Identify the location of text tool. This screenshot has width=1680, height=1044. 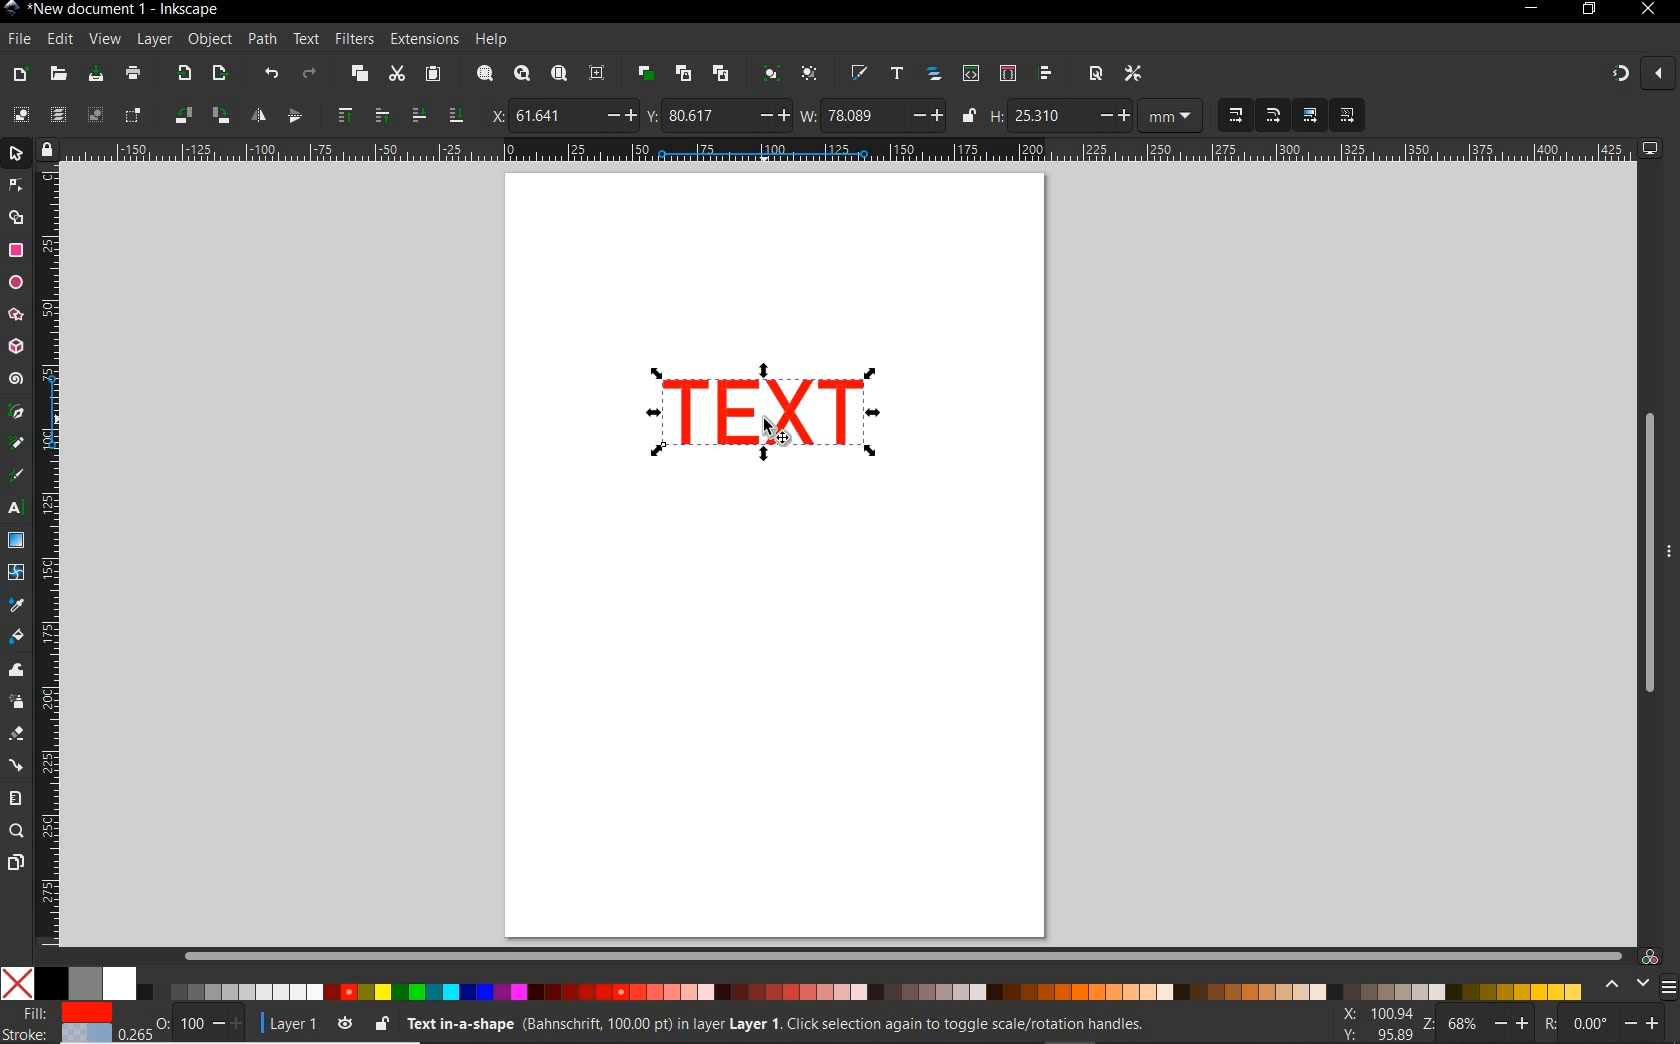
(18, 510).